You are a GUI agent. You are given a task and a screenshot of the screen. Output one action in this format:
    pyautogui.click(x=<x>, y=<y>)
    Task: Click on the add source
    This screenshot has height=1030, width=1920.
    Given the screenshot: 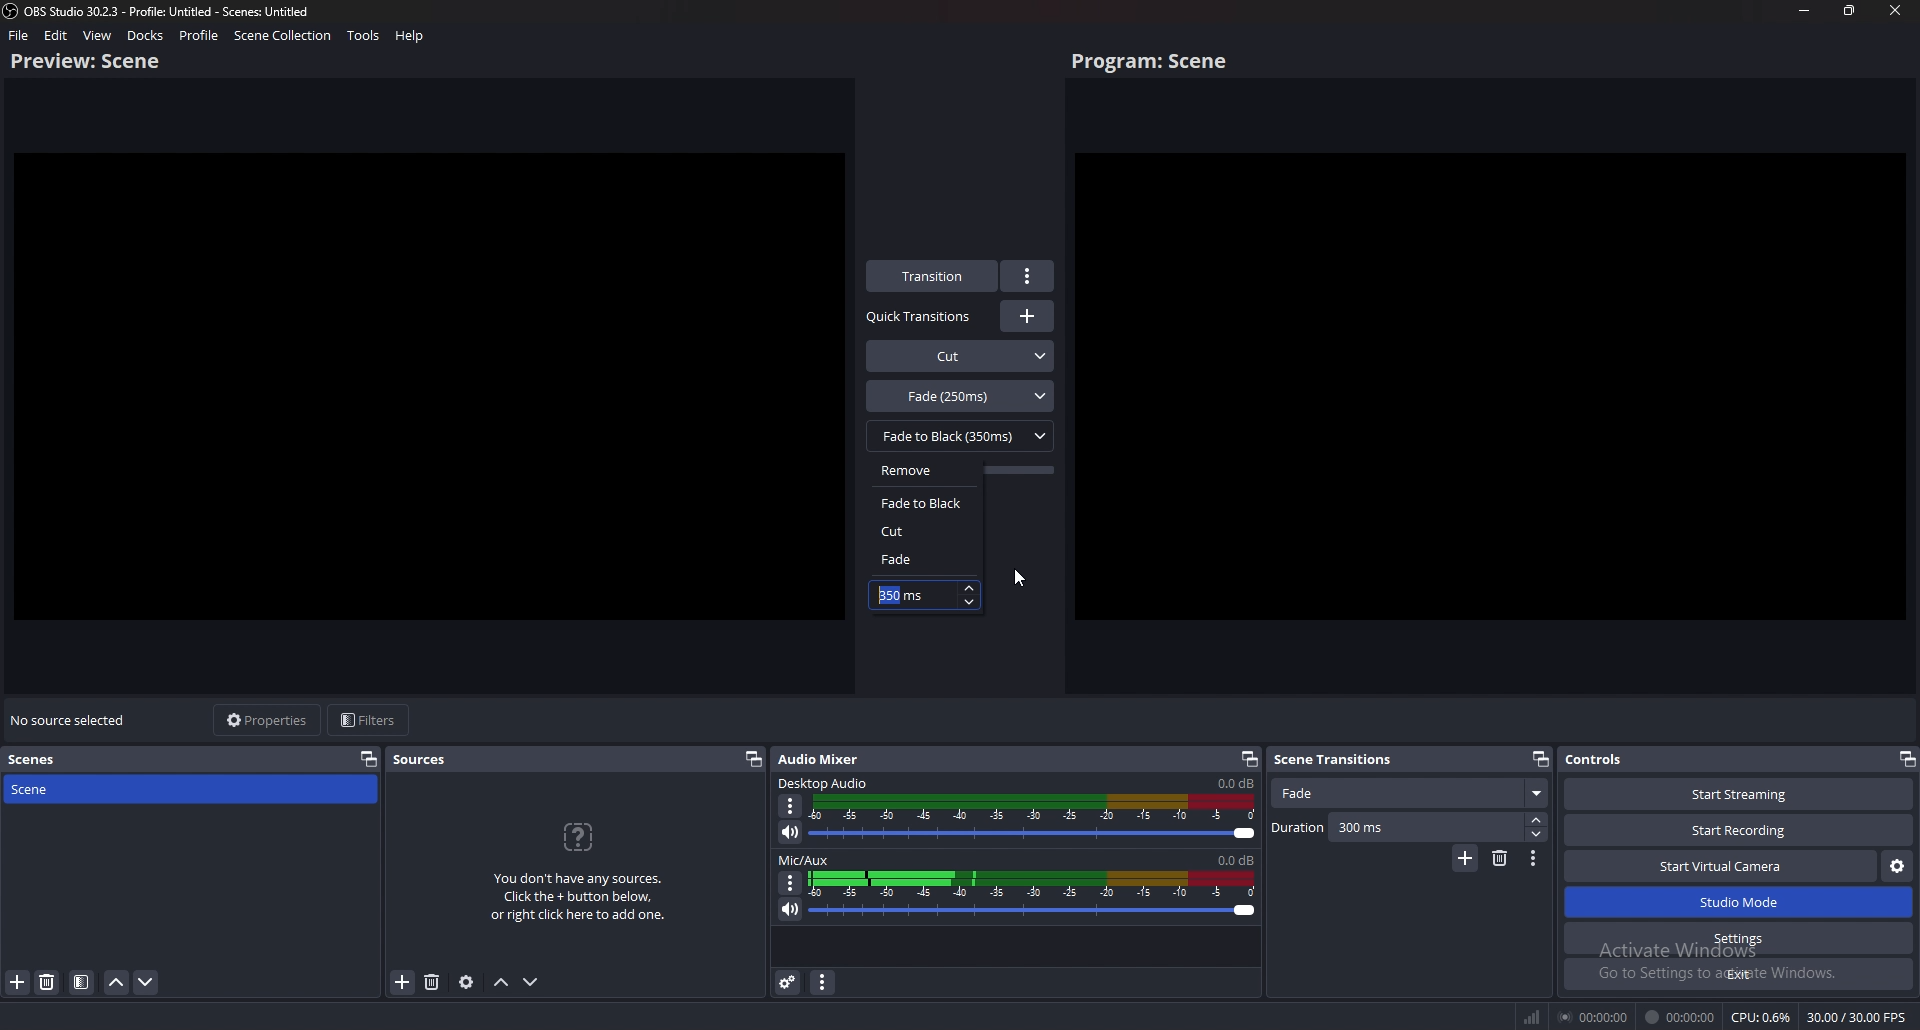 What is the action you would take?
    pyautogui.click(x=402, y=982)
    